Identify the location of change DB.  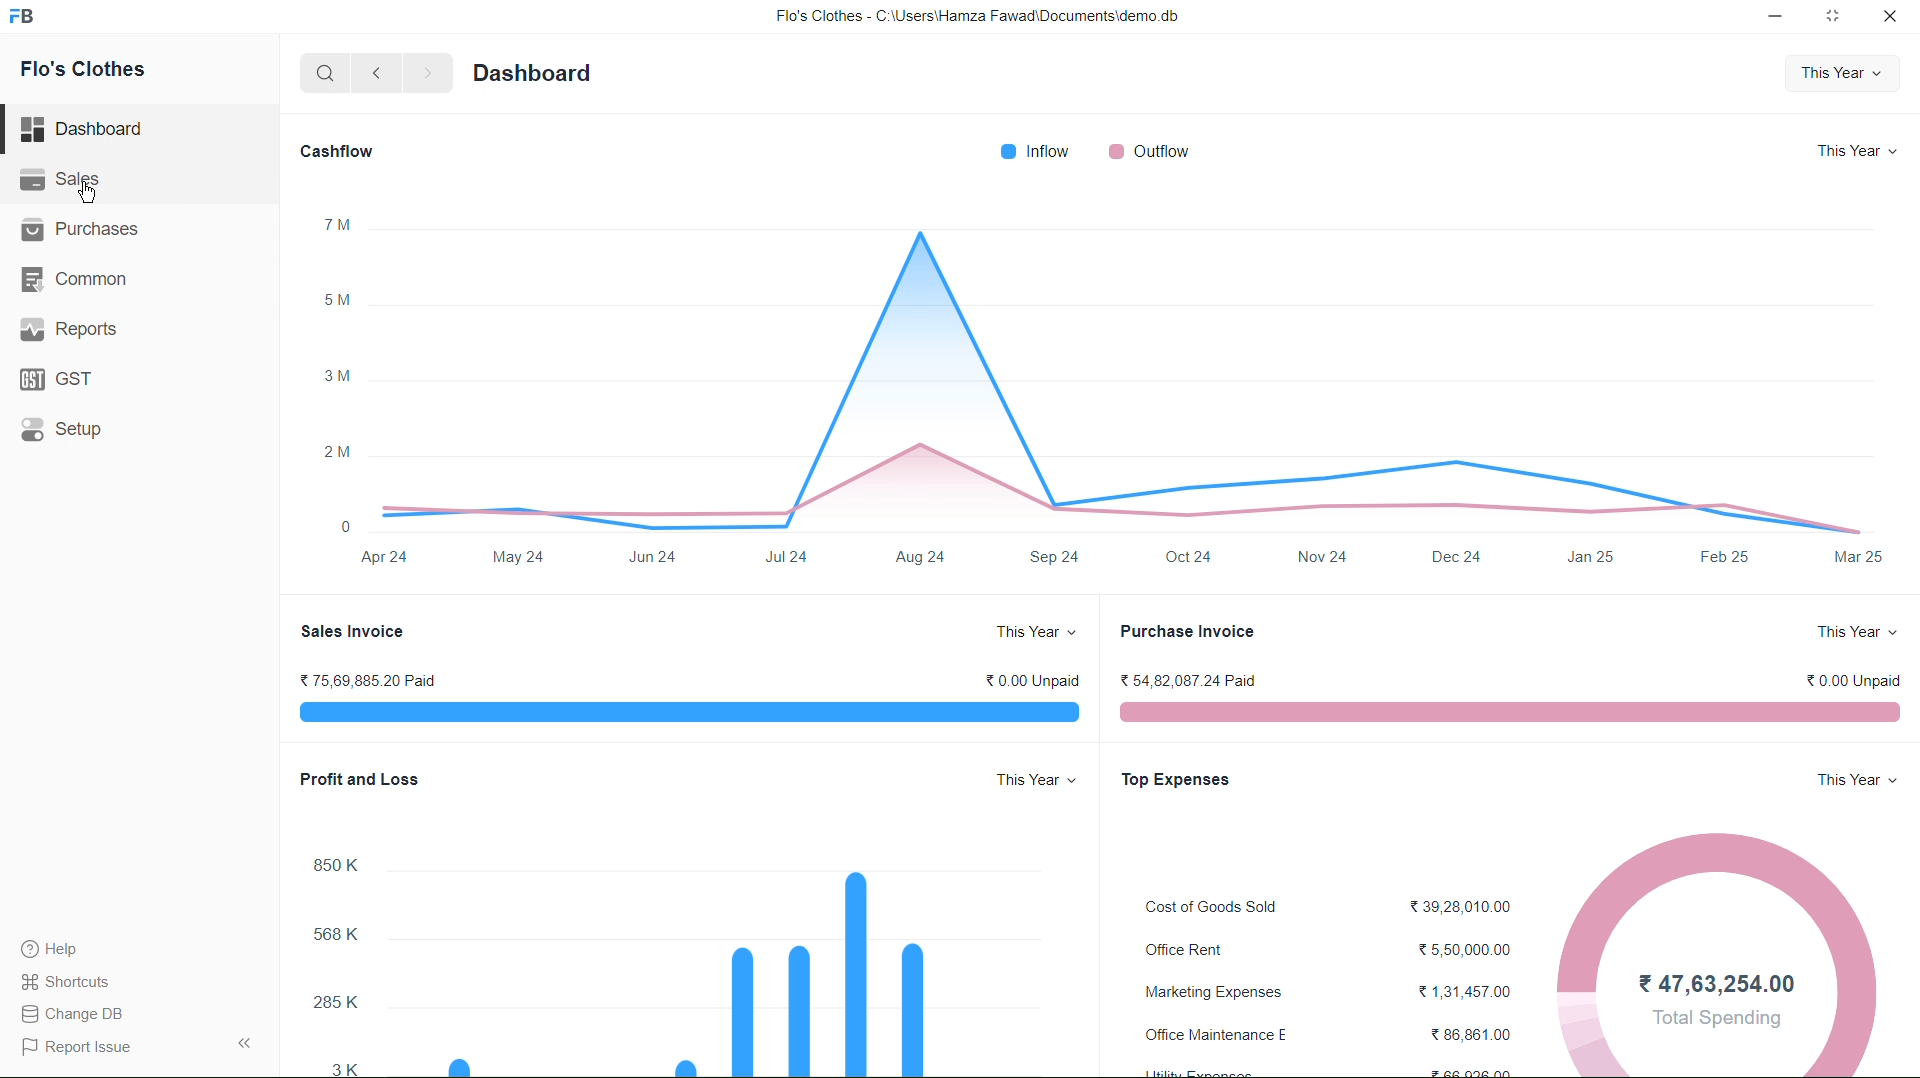
(73, 1013).